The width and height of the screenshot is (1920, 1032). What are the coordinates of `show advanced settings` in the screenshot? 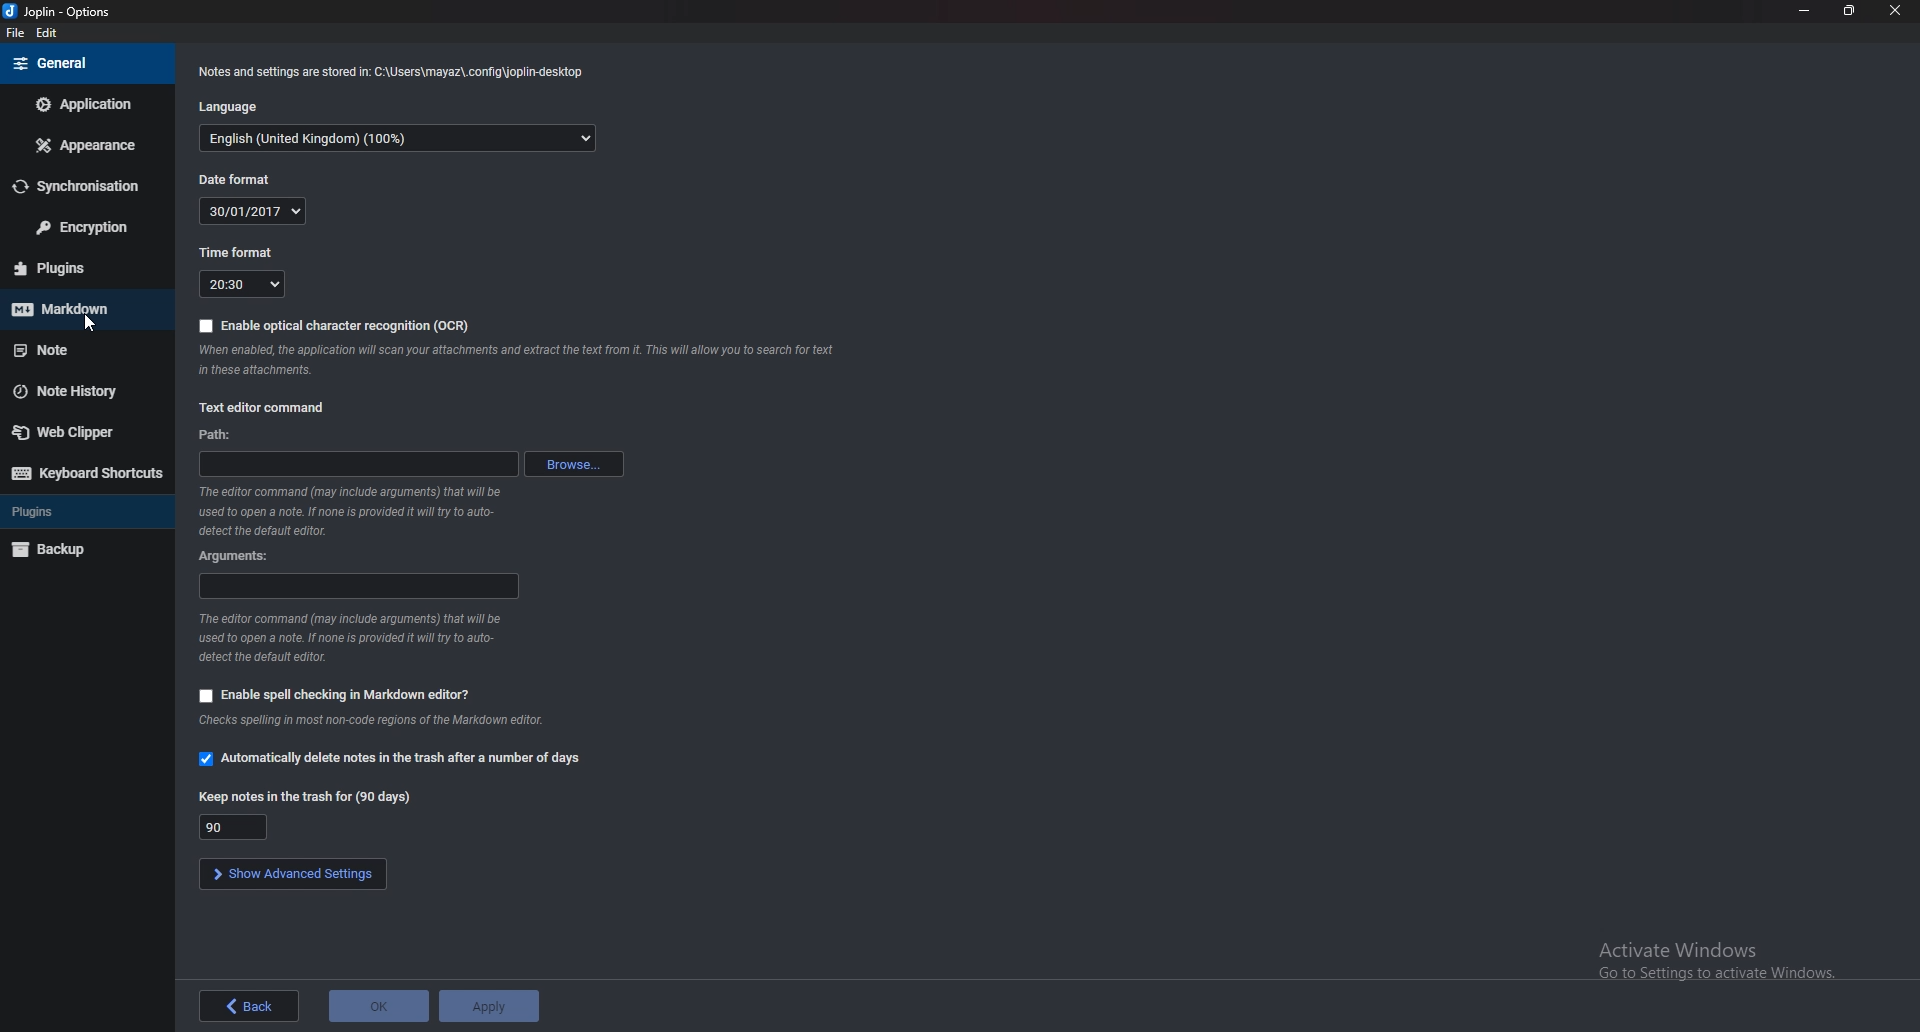 It's located at (291, 874).